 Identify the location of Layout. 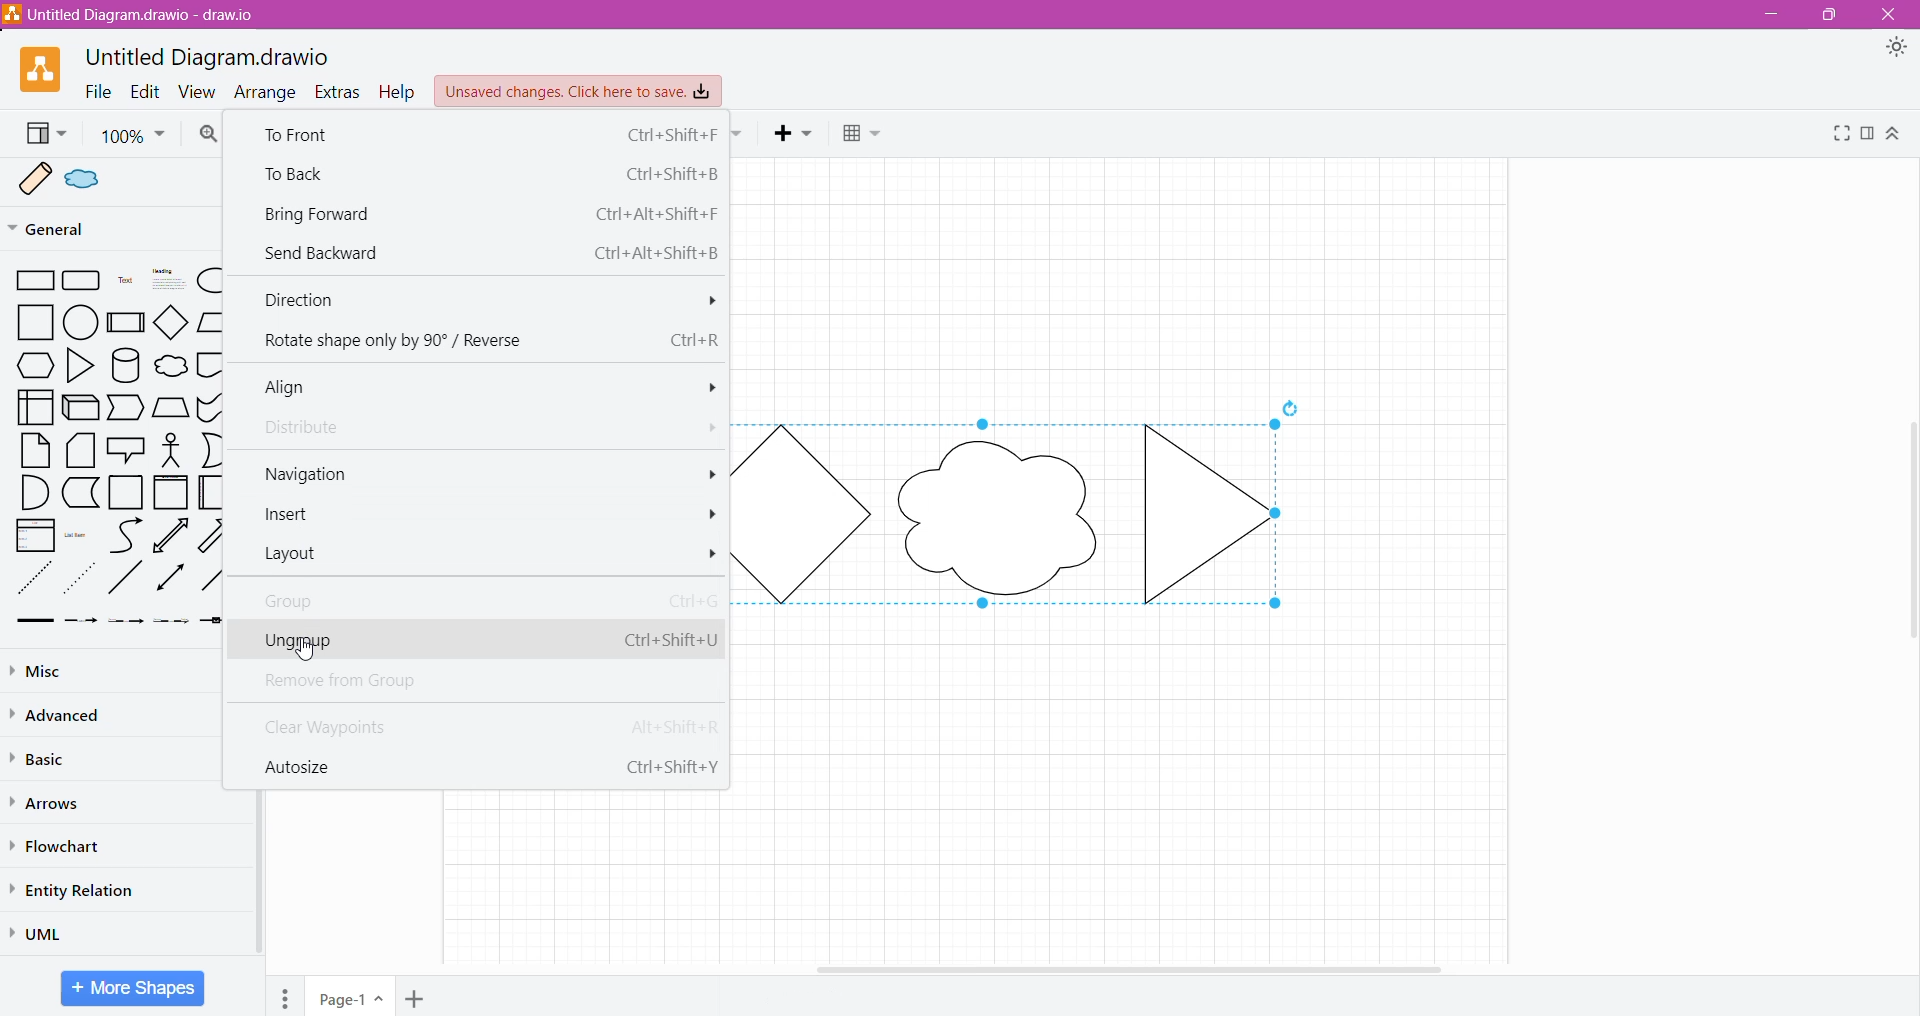
(492, 553).